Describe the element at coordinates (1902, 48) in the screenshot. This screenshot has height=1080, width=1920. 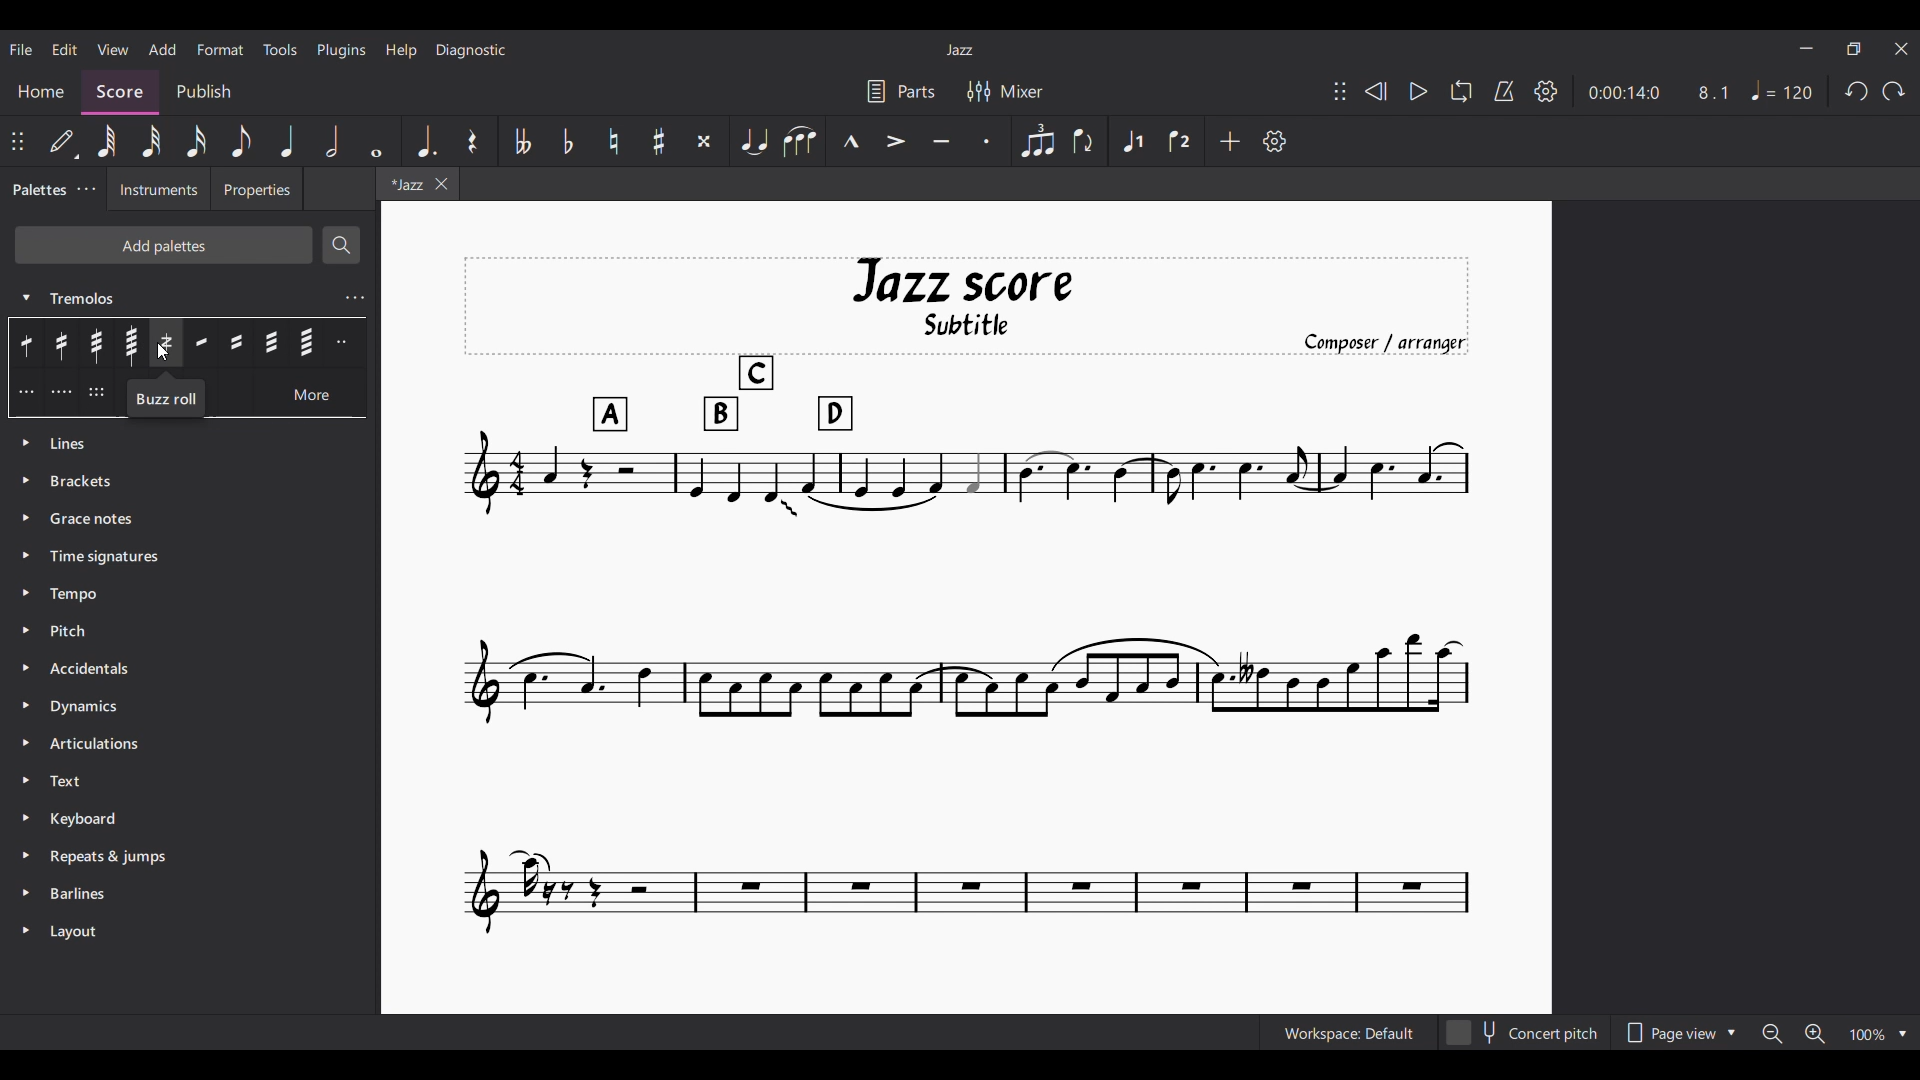
I see `Close interface` at that location.